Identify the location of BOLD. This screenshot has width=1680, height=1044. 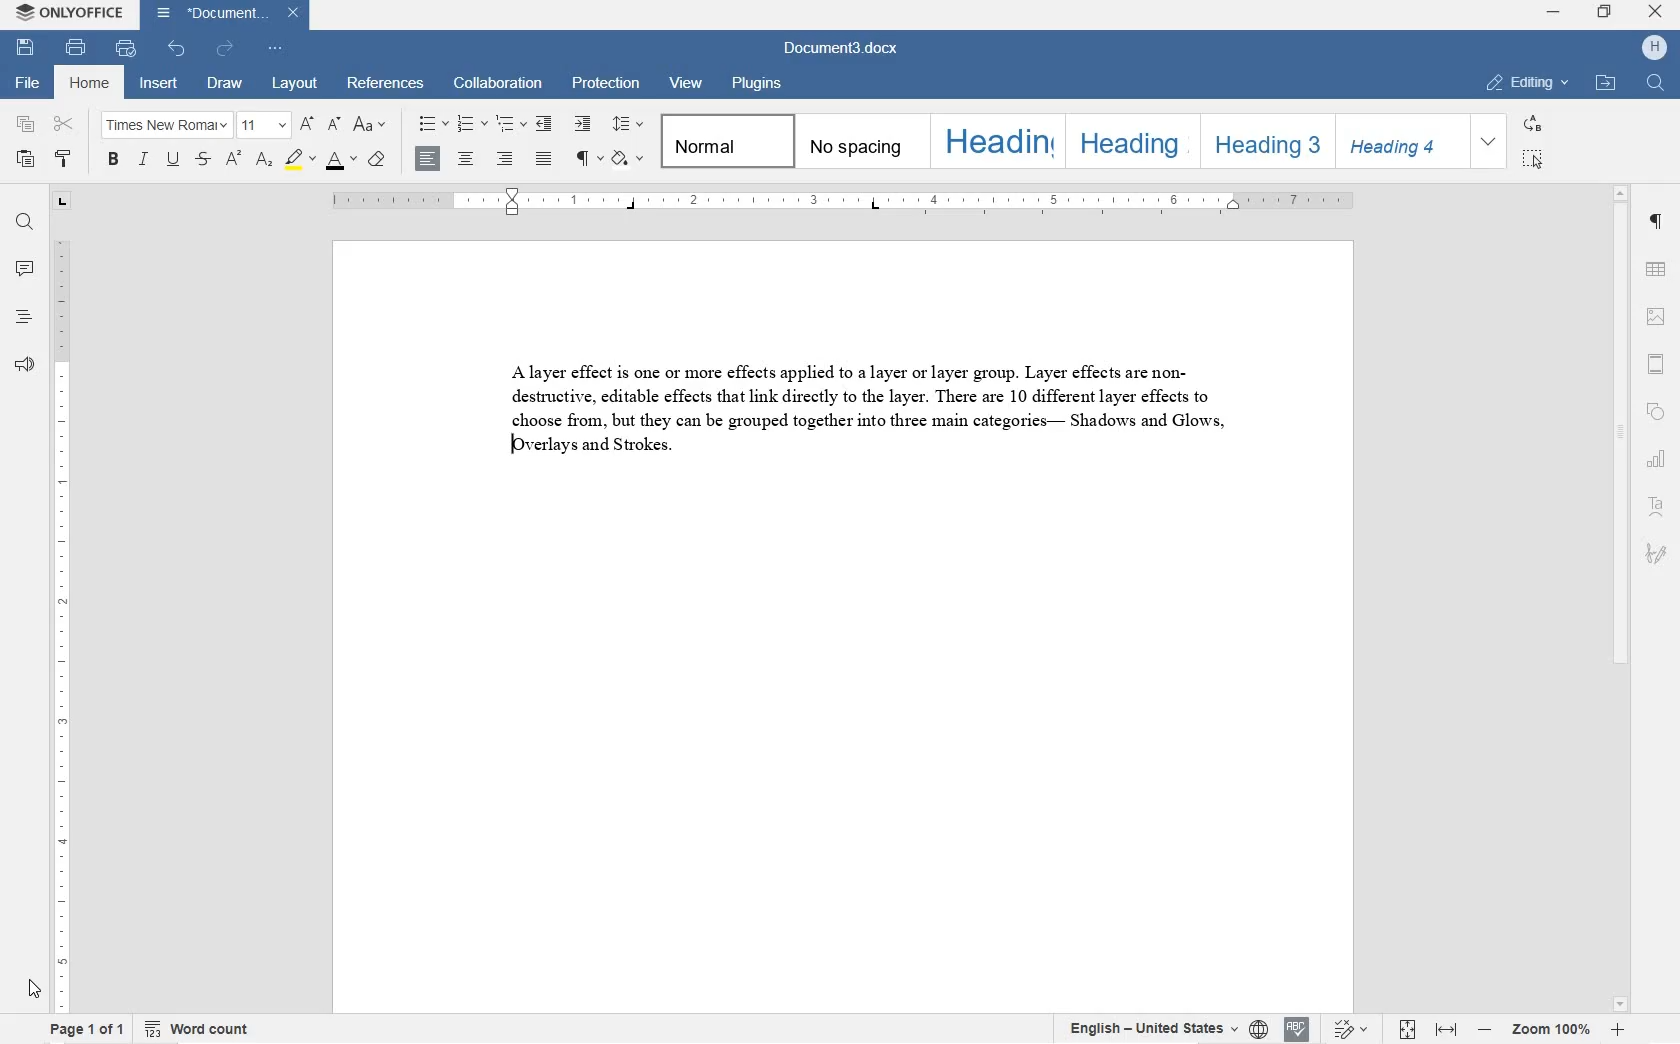
(112, 157).